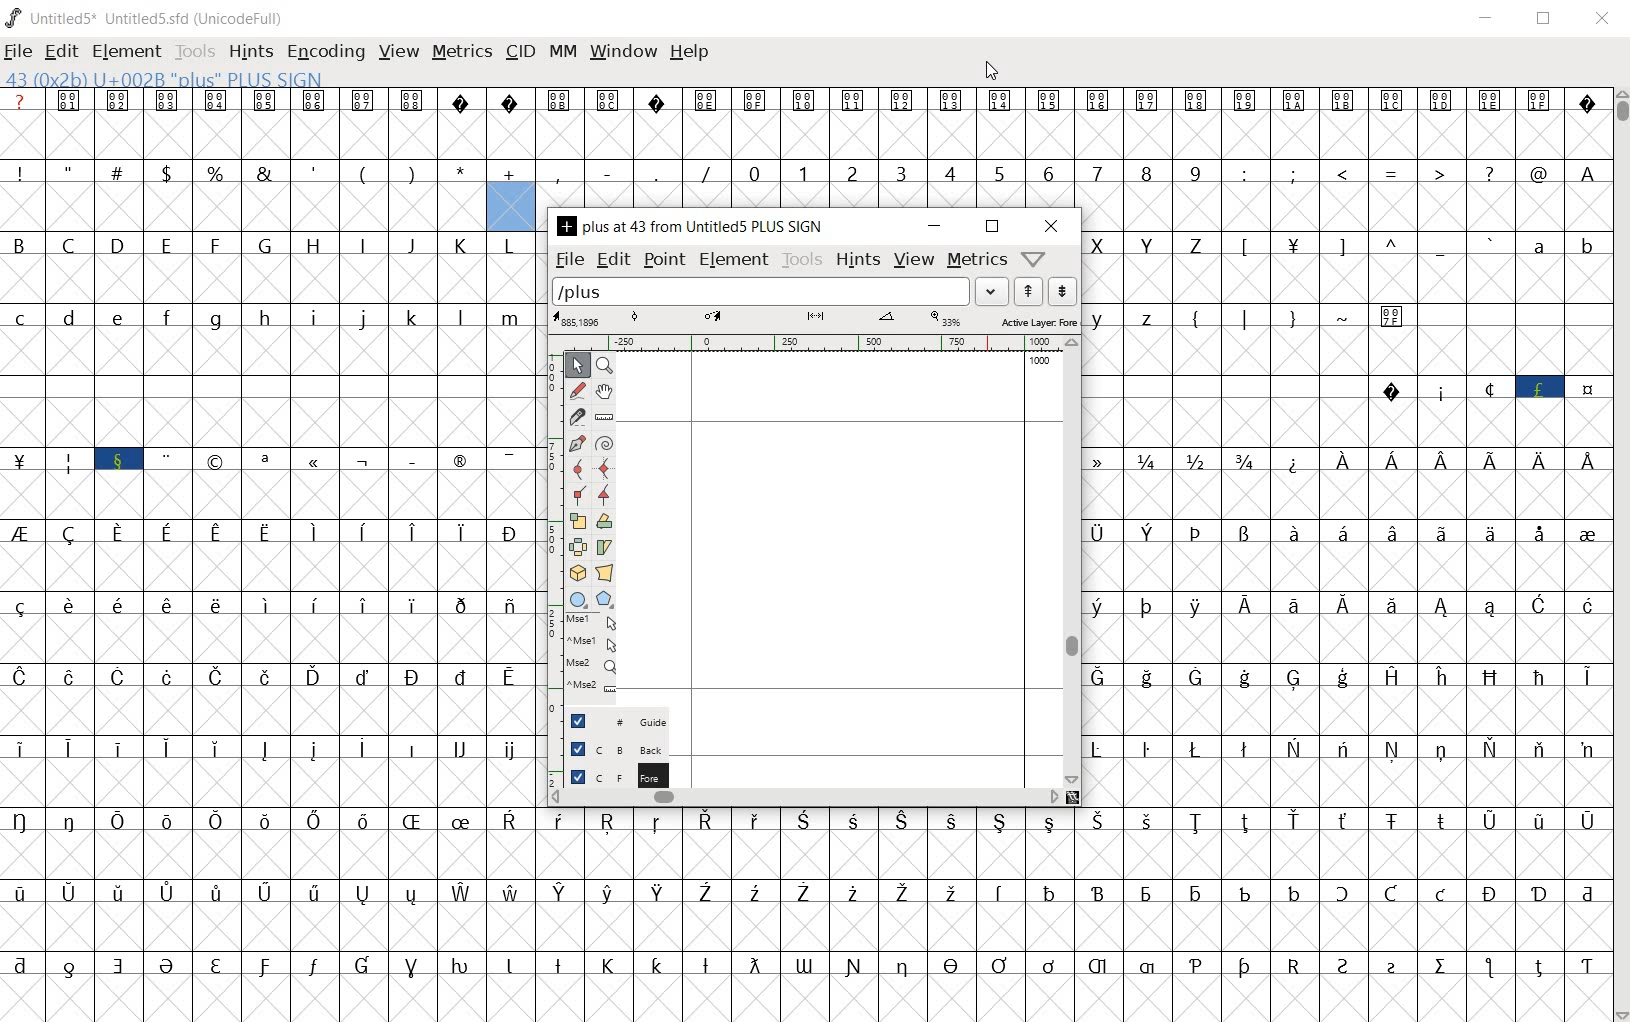  What do you see at coordinates (605, 572) in the screenshot?
I see `perform a perspective transformation on the selection` at bounding box center [605, 572].